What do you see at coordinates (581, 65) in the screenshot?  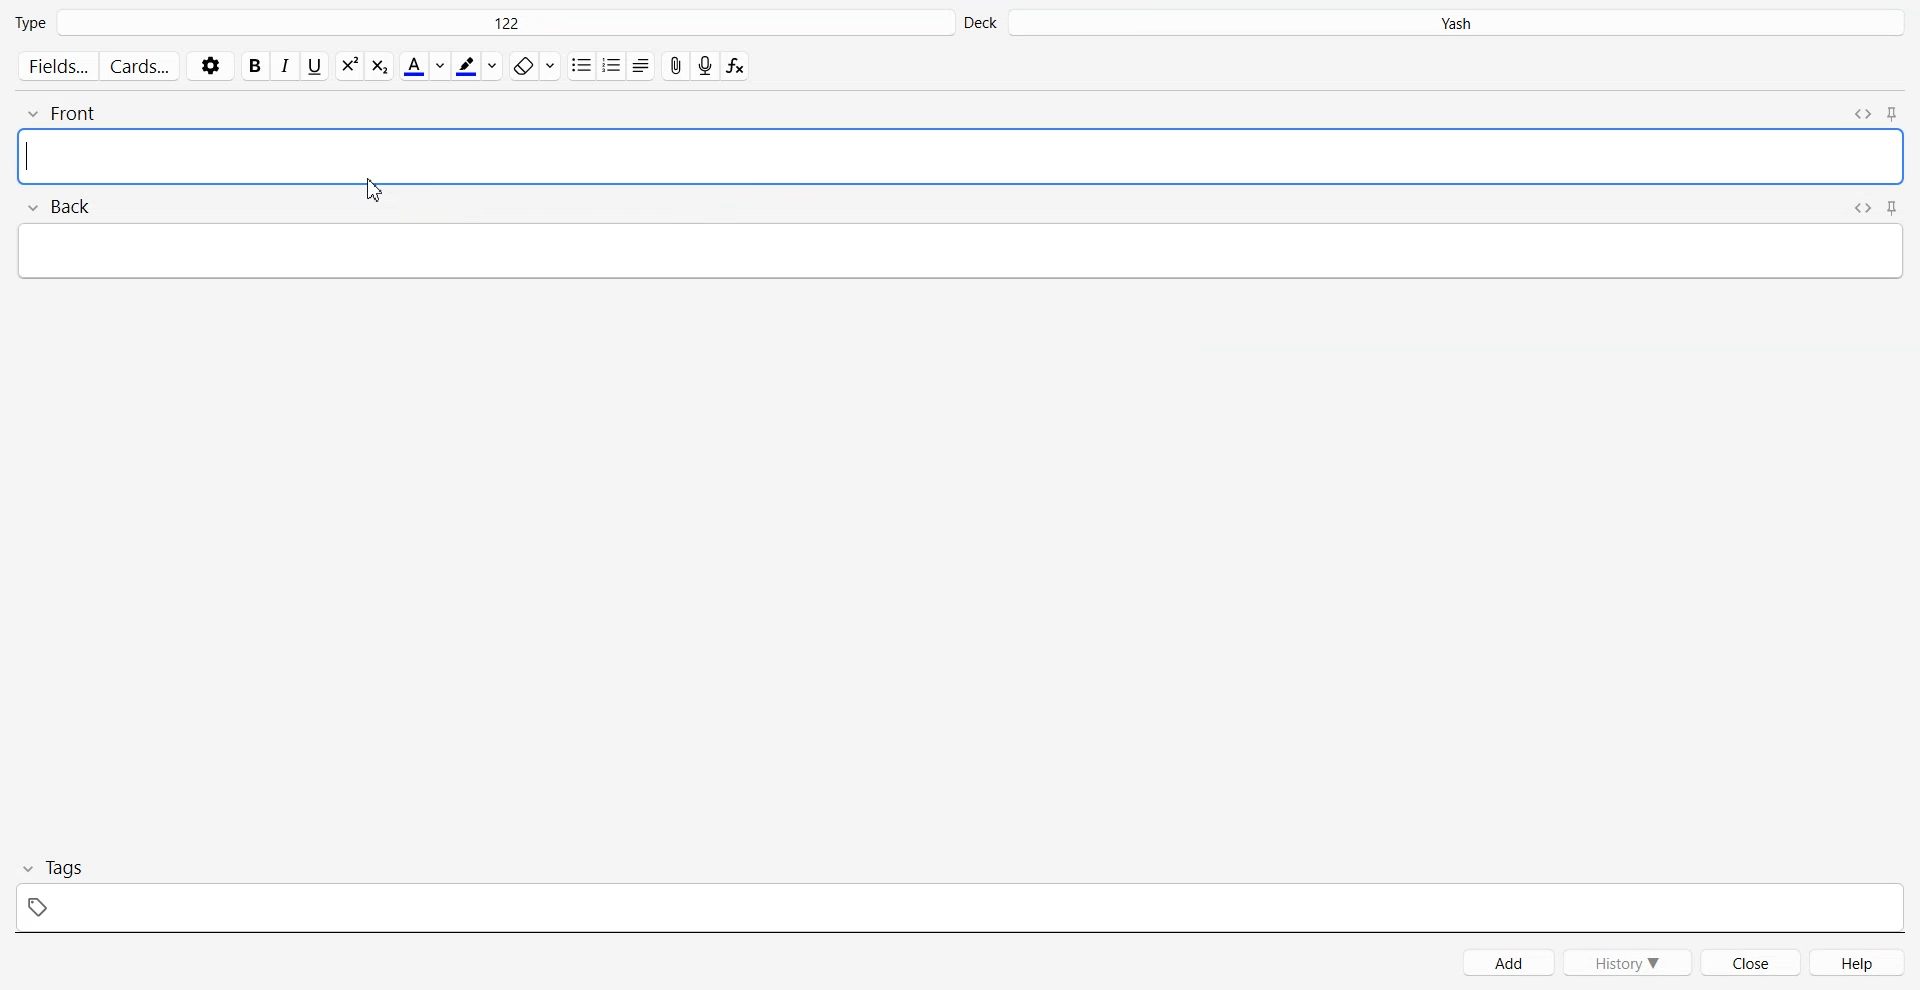 I see `Unordered list` at bounding box center [581, 65].